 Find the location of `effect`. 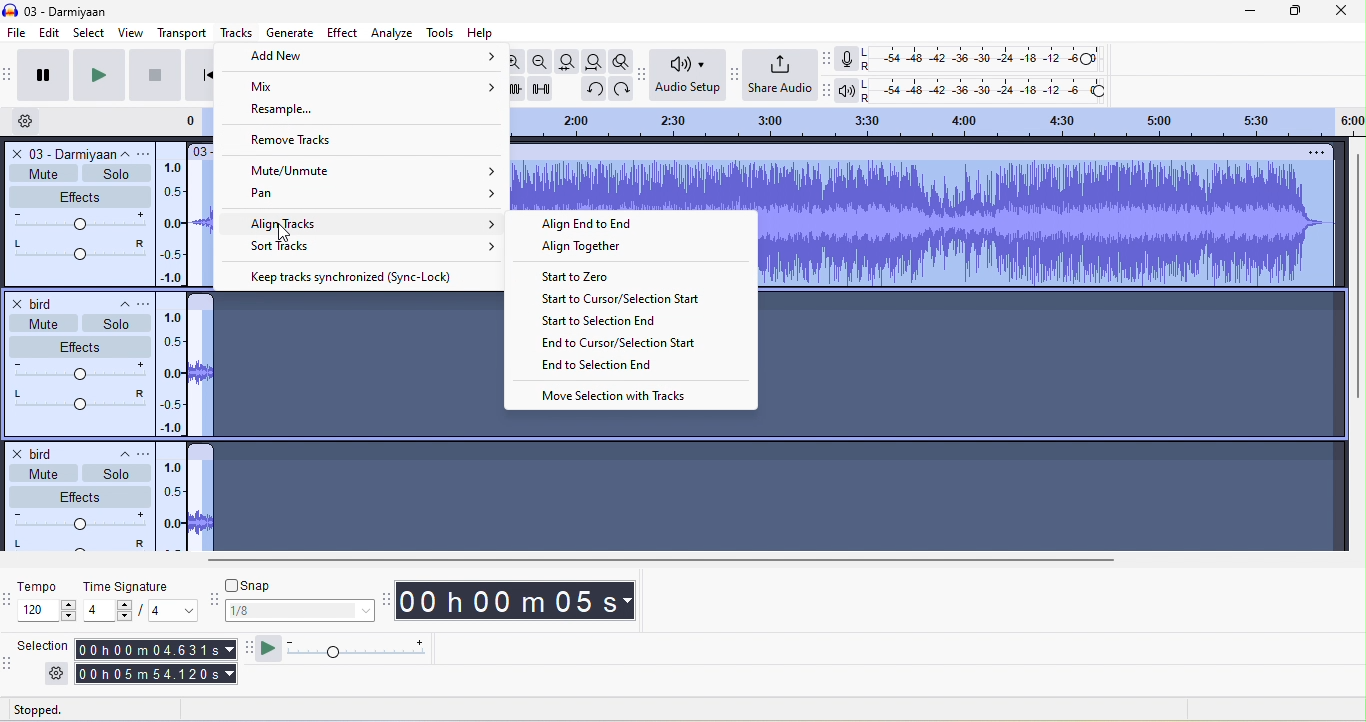

effect is located at coordinates (340, 34).